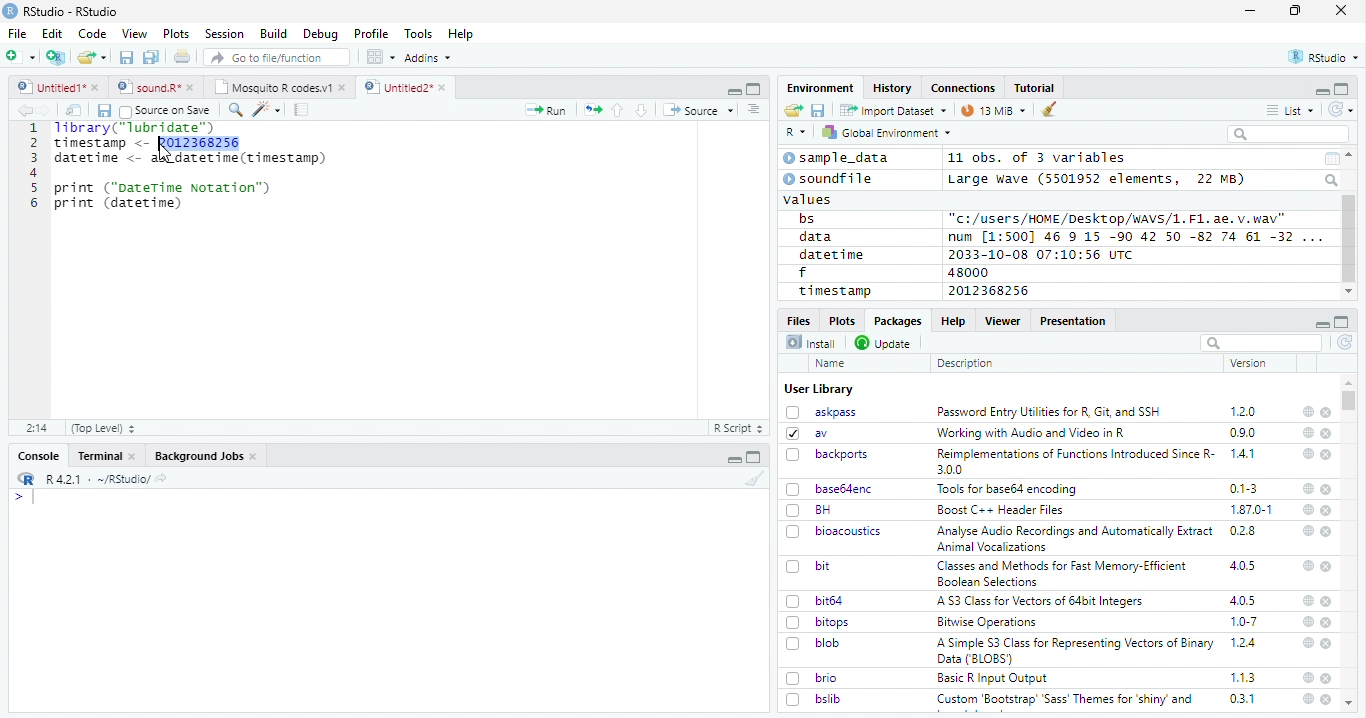 This screenshot has height=718, width=1366. I want to click on cursor, so click(167, 153).